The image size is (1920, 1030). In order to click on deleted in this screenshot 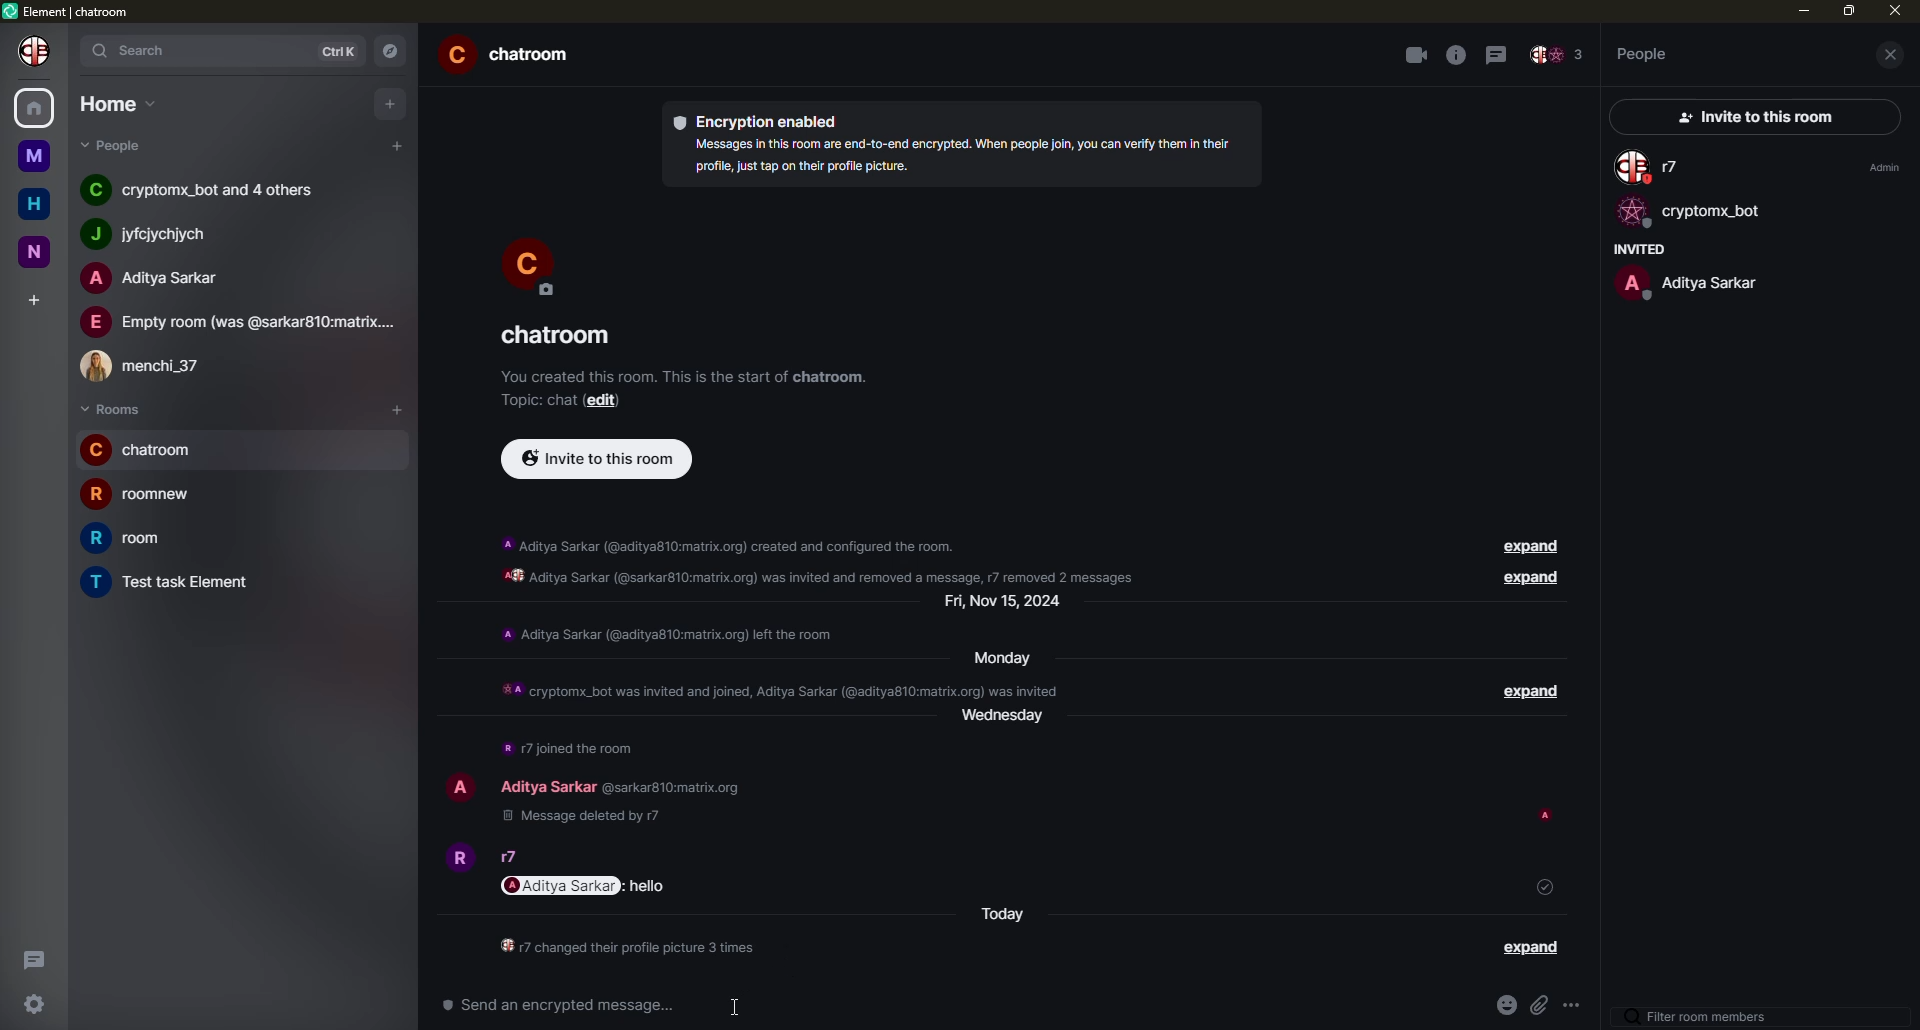, I will do `click(578, 817)`.